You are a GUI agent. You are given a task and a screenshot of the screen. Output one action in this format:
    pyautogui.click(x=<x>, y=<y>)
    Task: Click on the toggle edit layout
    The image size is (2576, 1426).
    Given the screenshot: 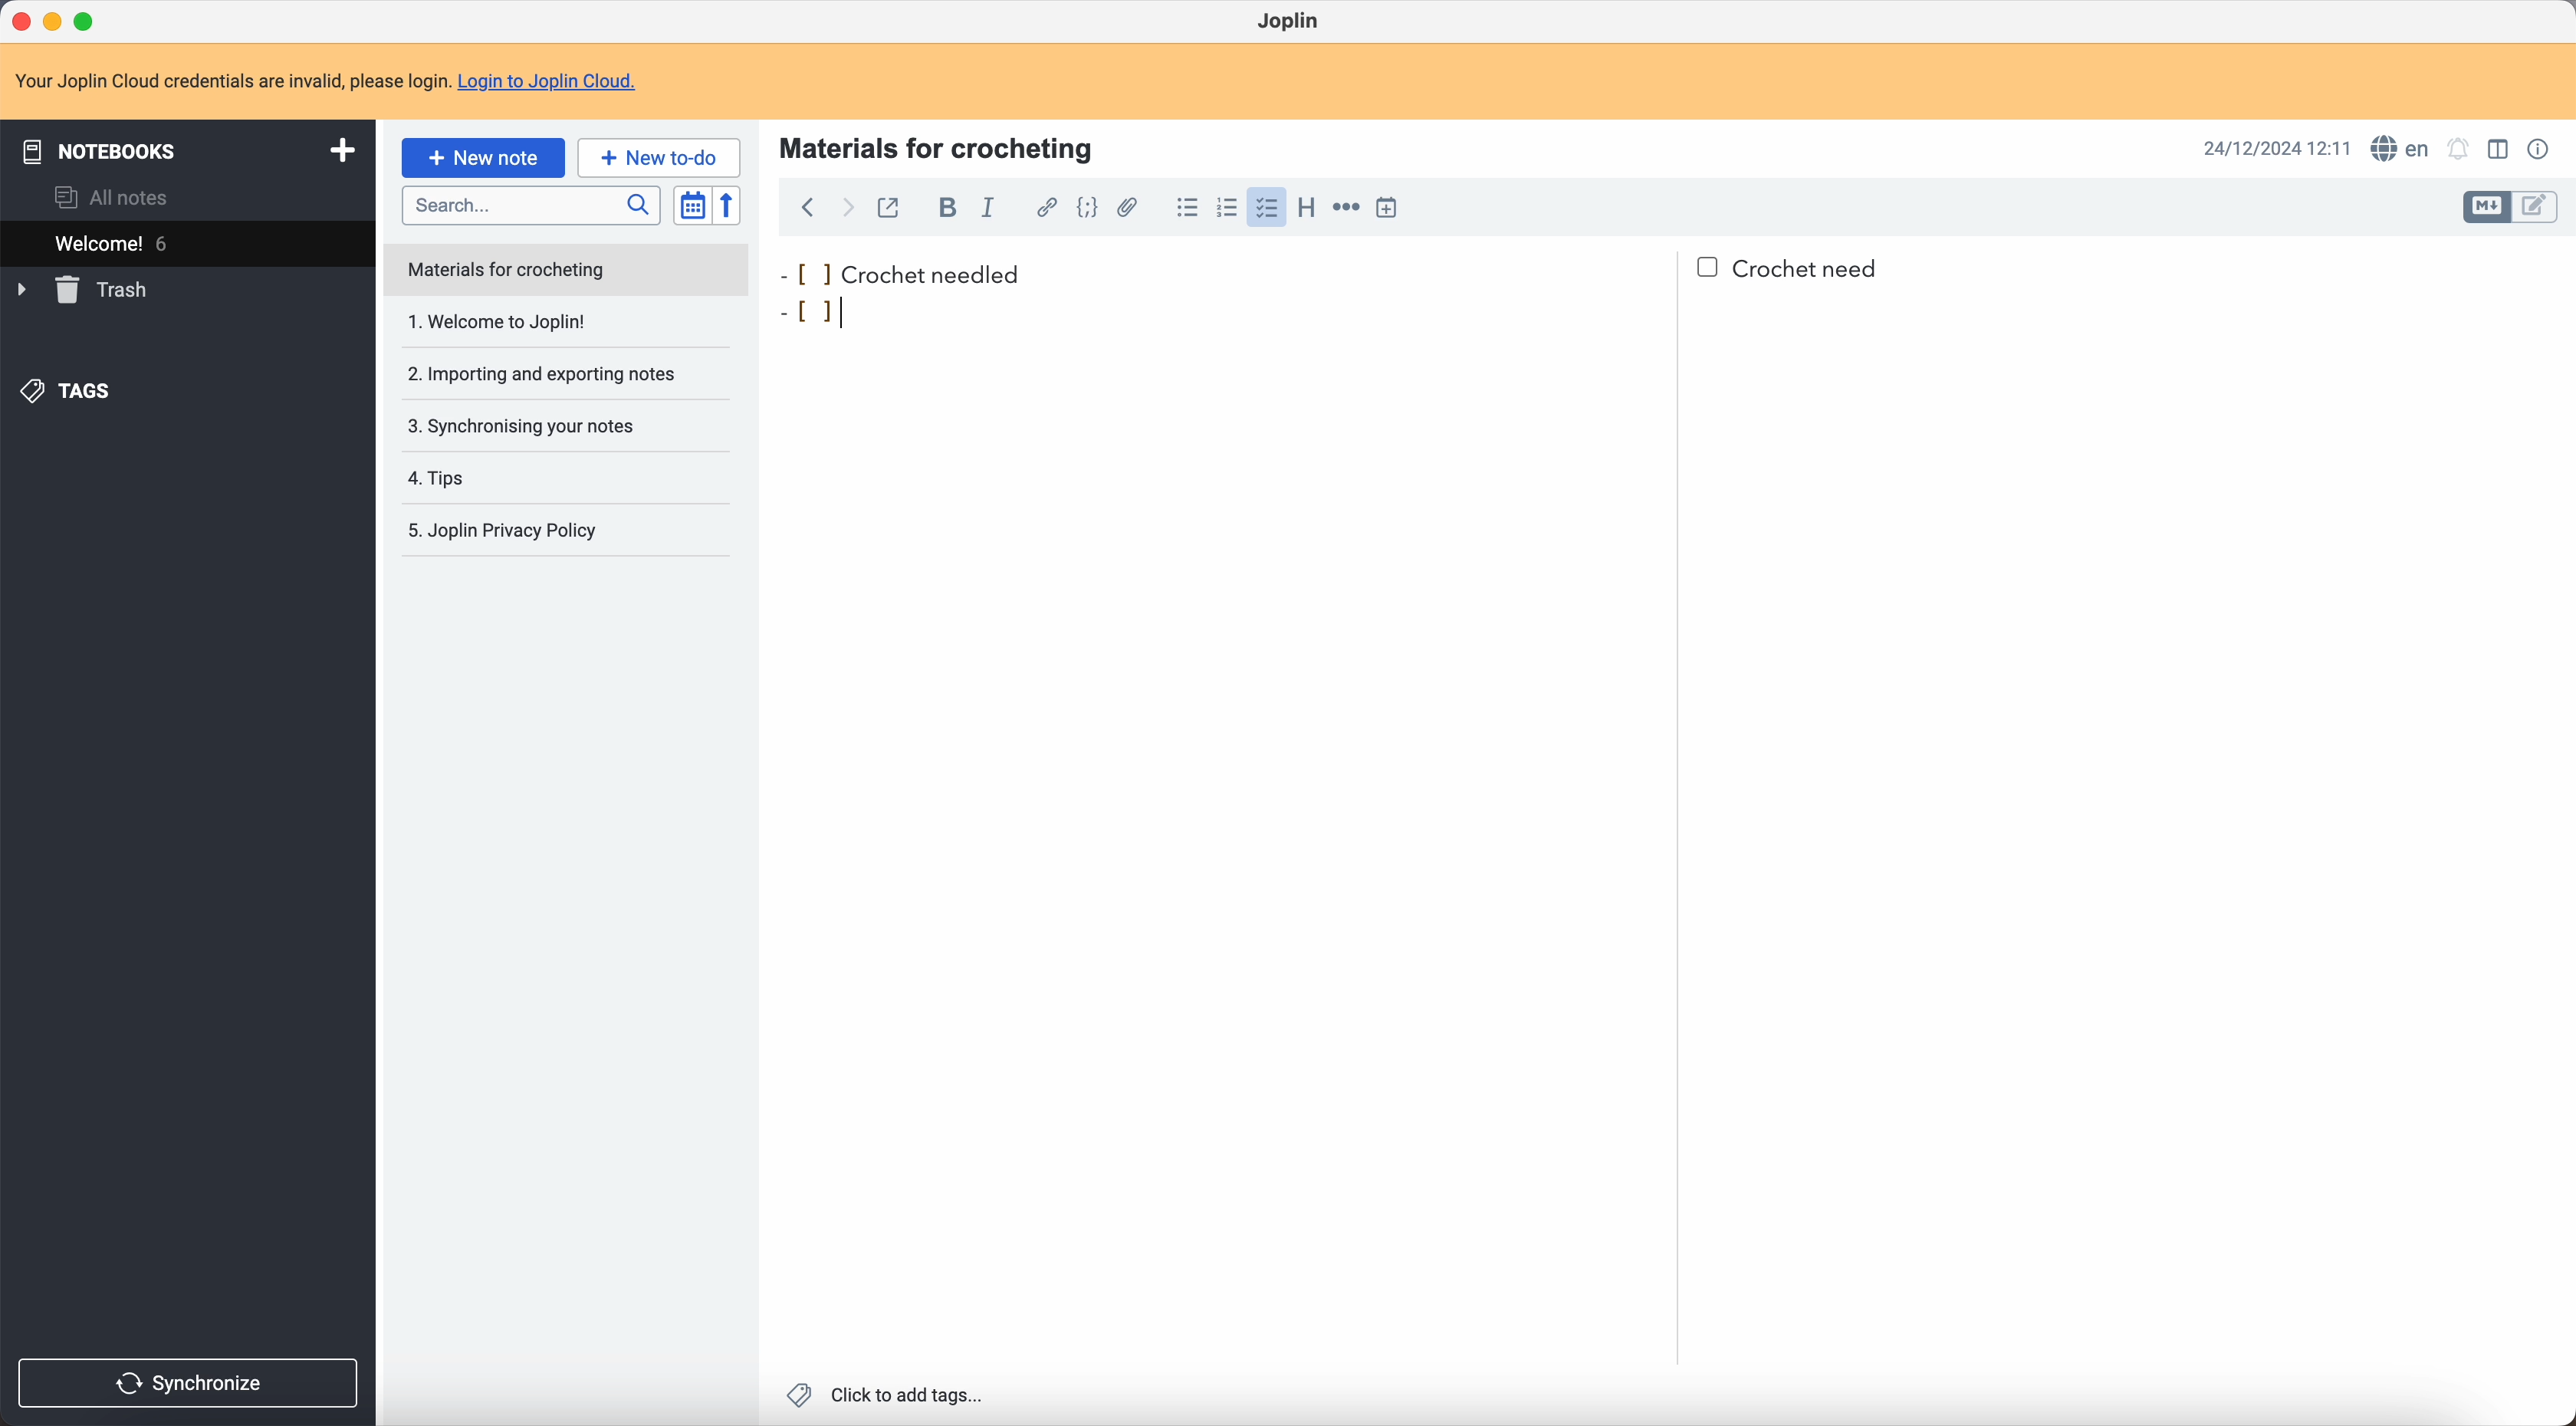 What is the action you would take?
    pyautogui.click(x=2501, y=148)
    